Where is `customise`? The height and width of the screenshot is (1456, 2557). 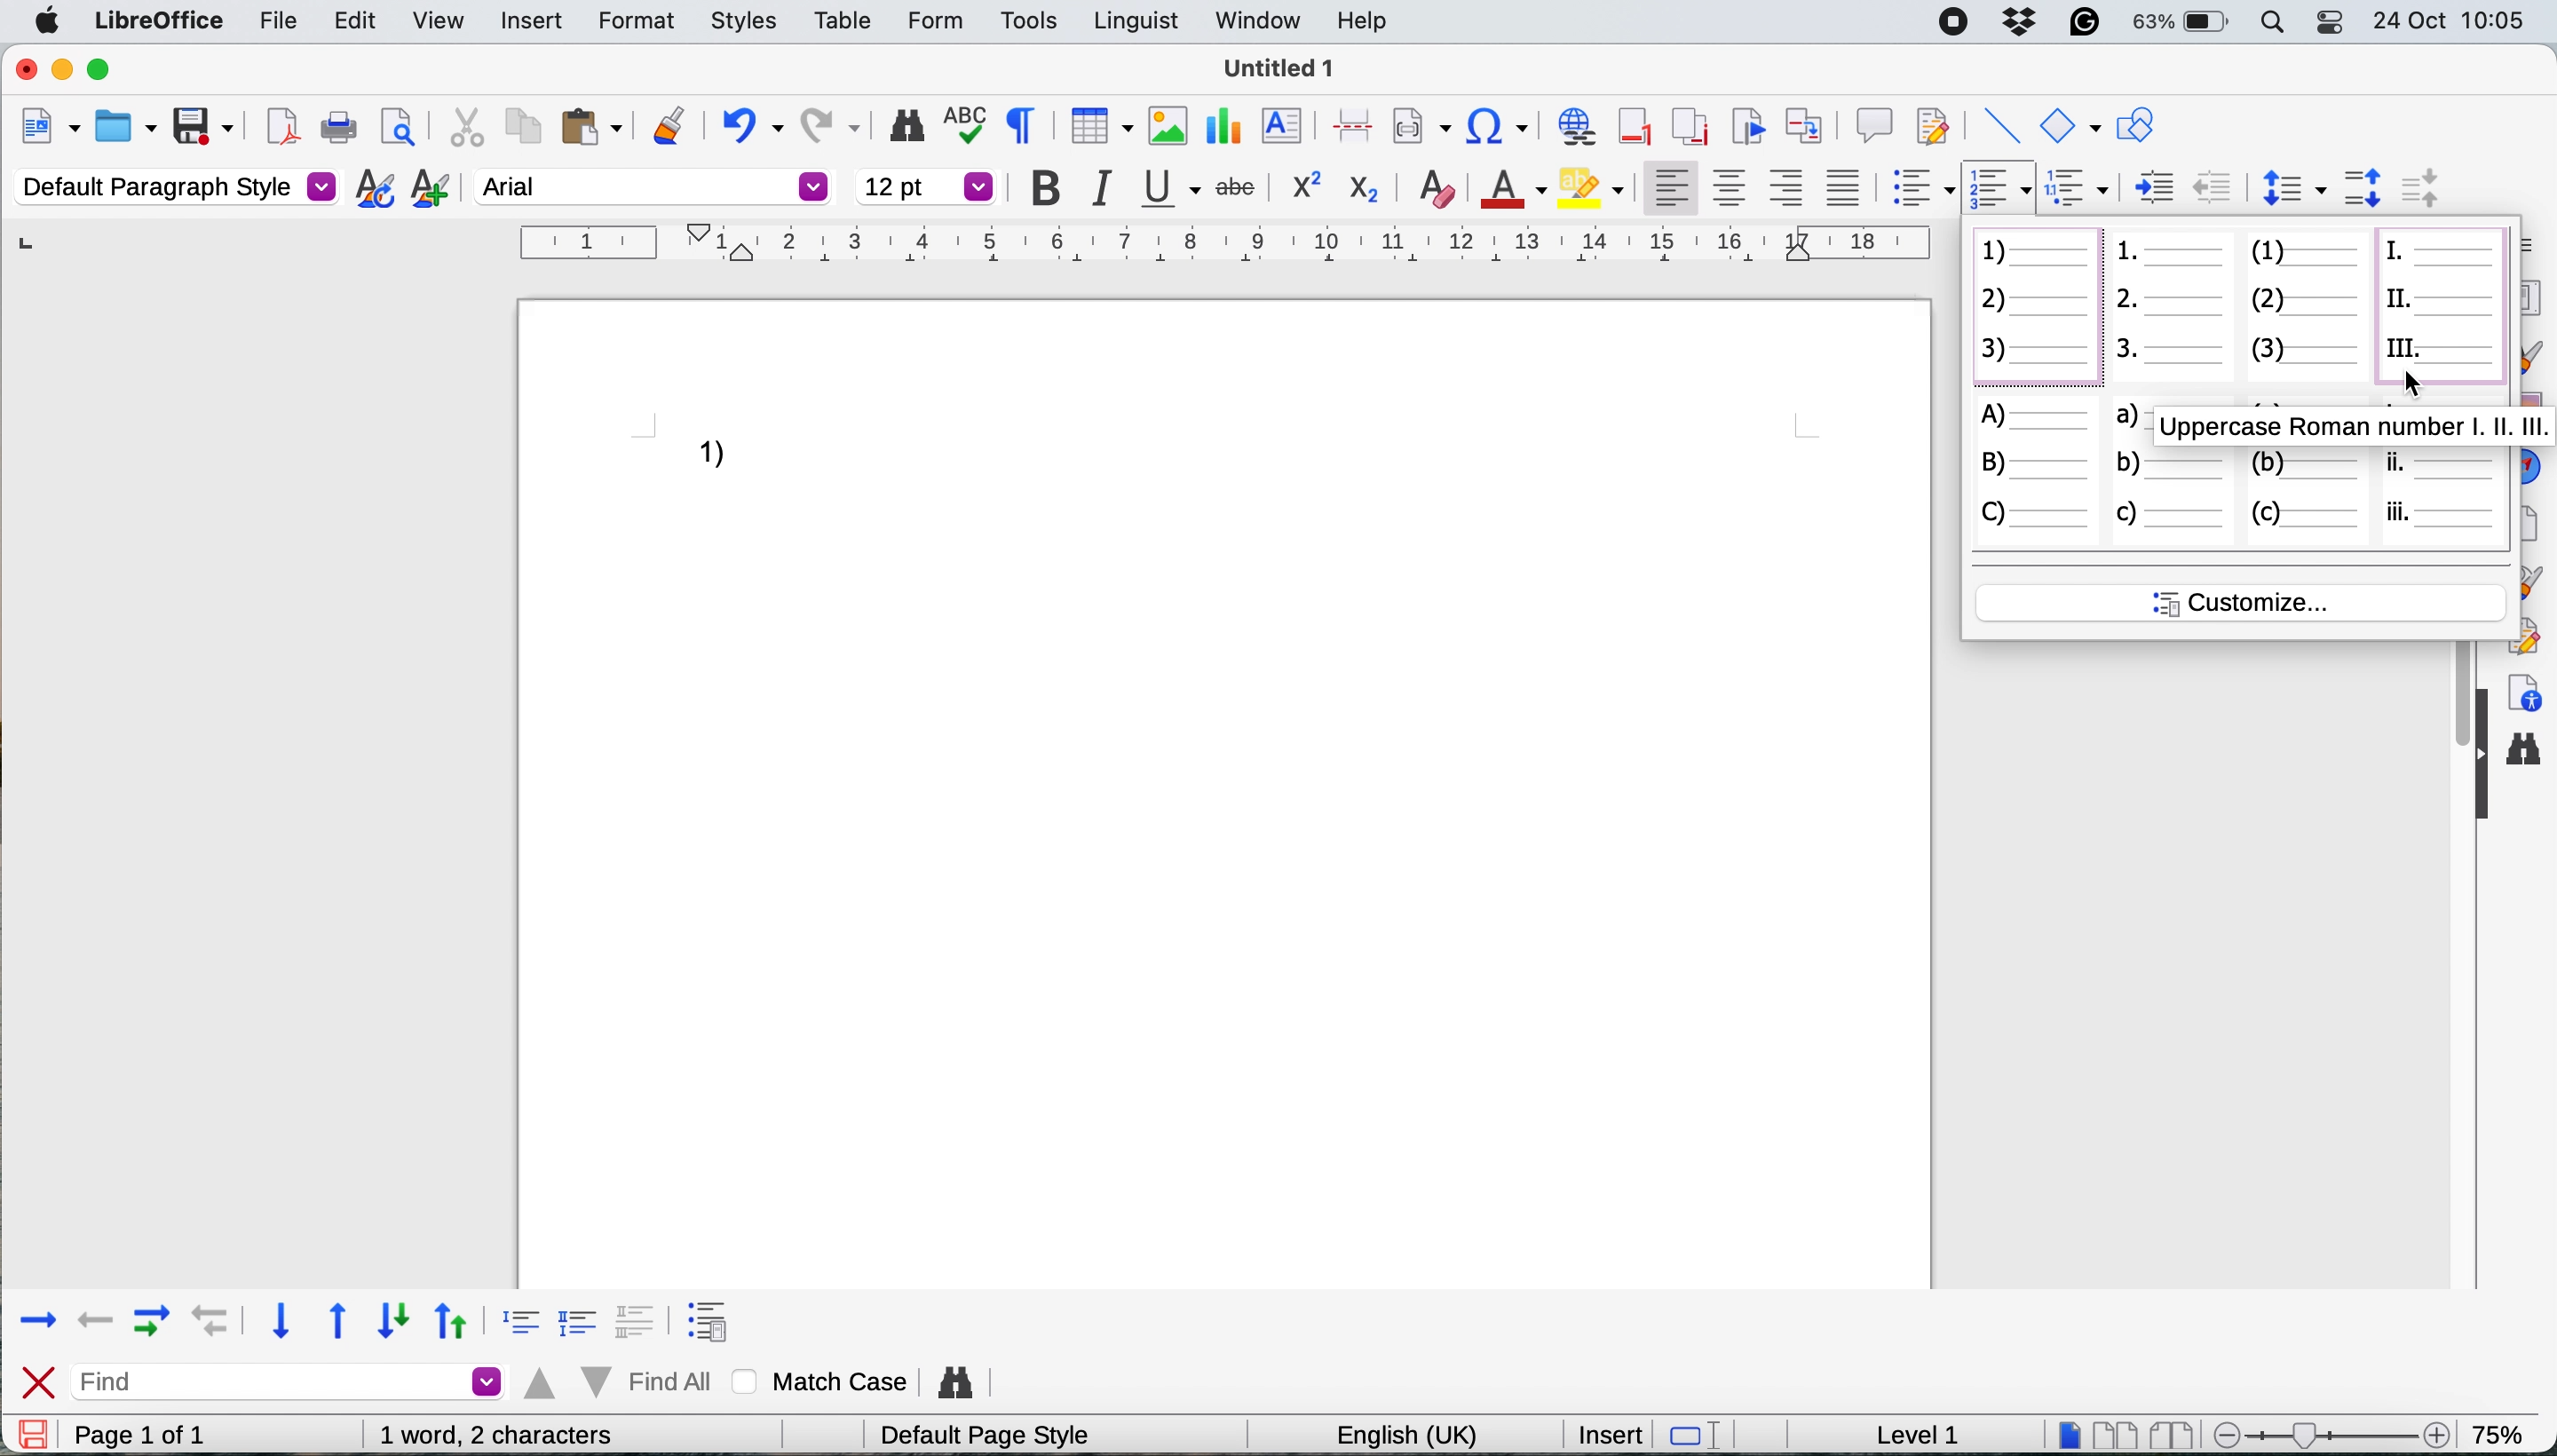 customise is located at coordinates (2244, 602).